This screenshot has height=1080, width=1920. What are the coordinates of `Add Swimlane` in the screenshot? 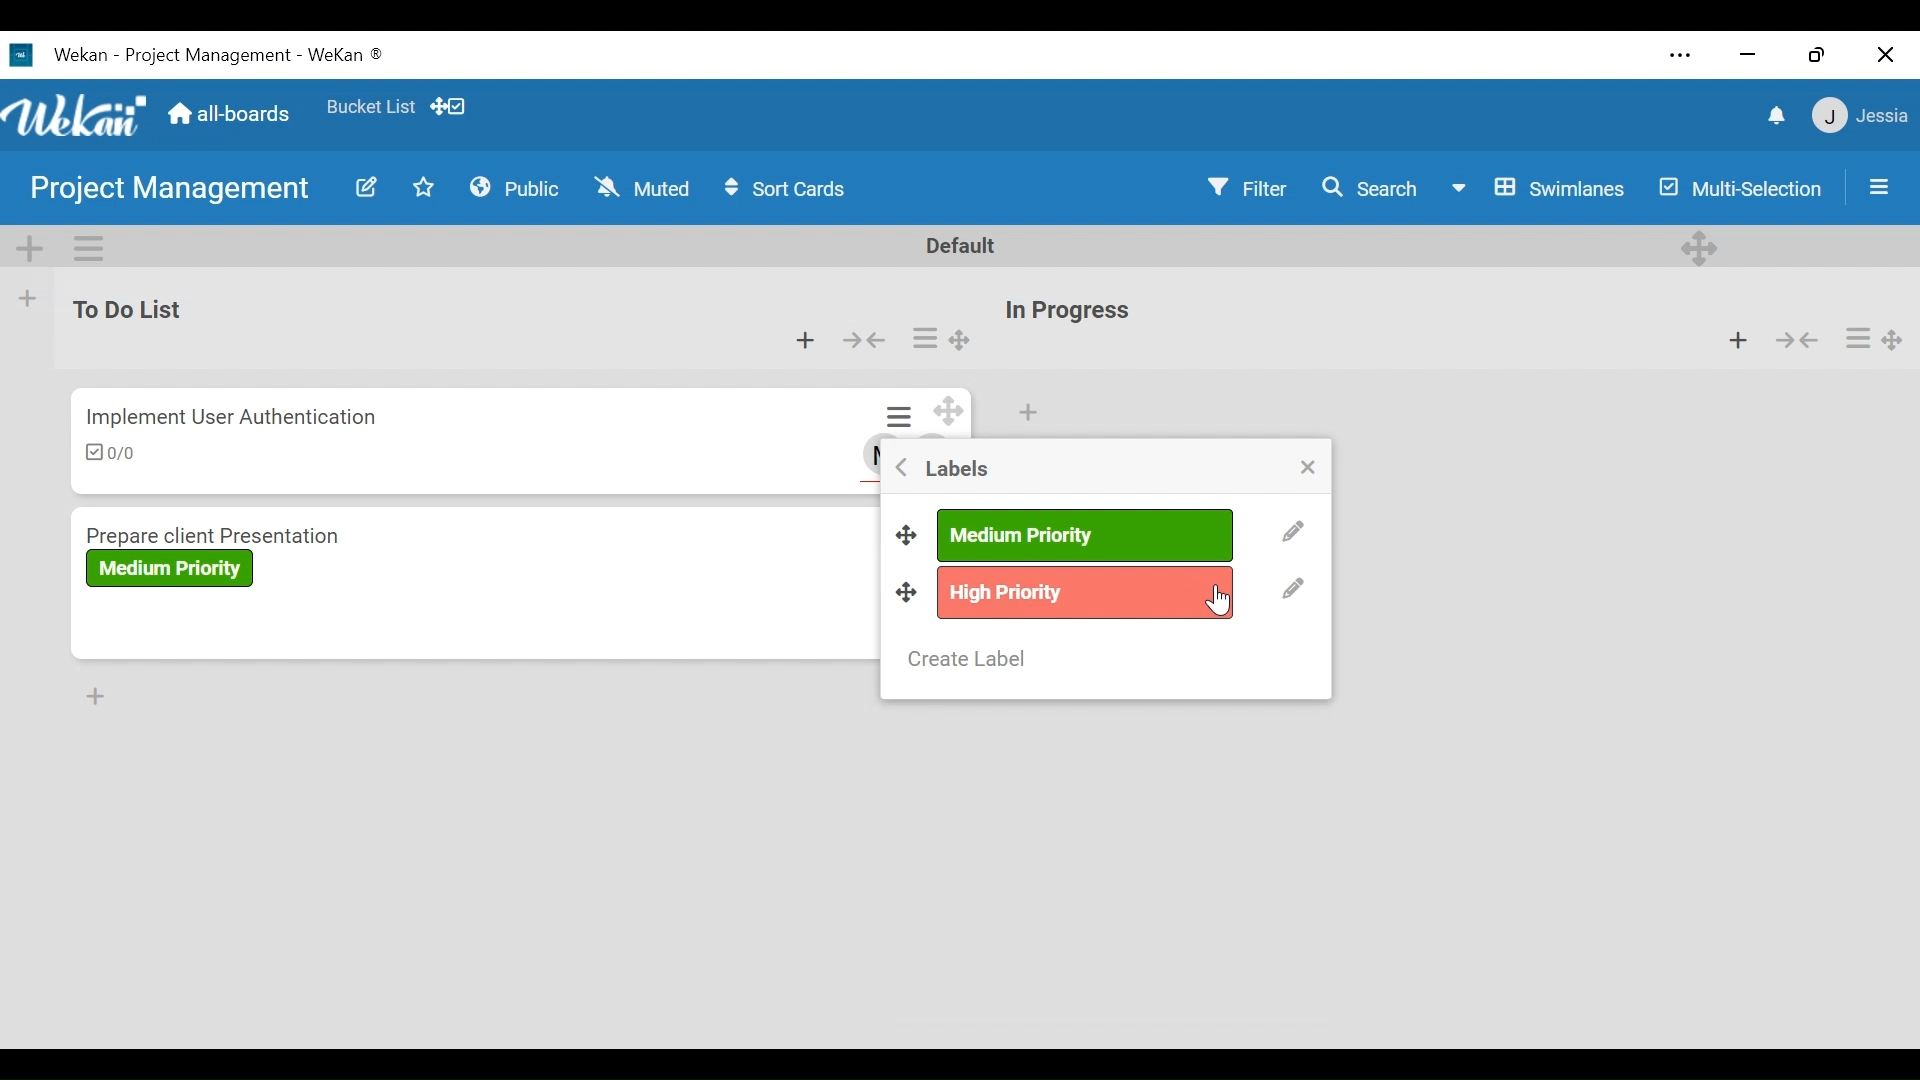 It's located at (29, 245).